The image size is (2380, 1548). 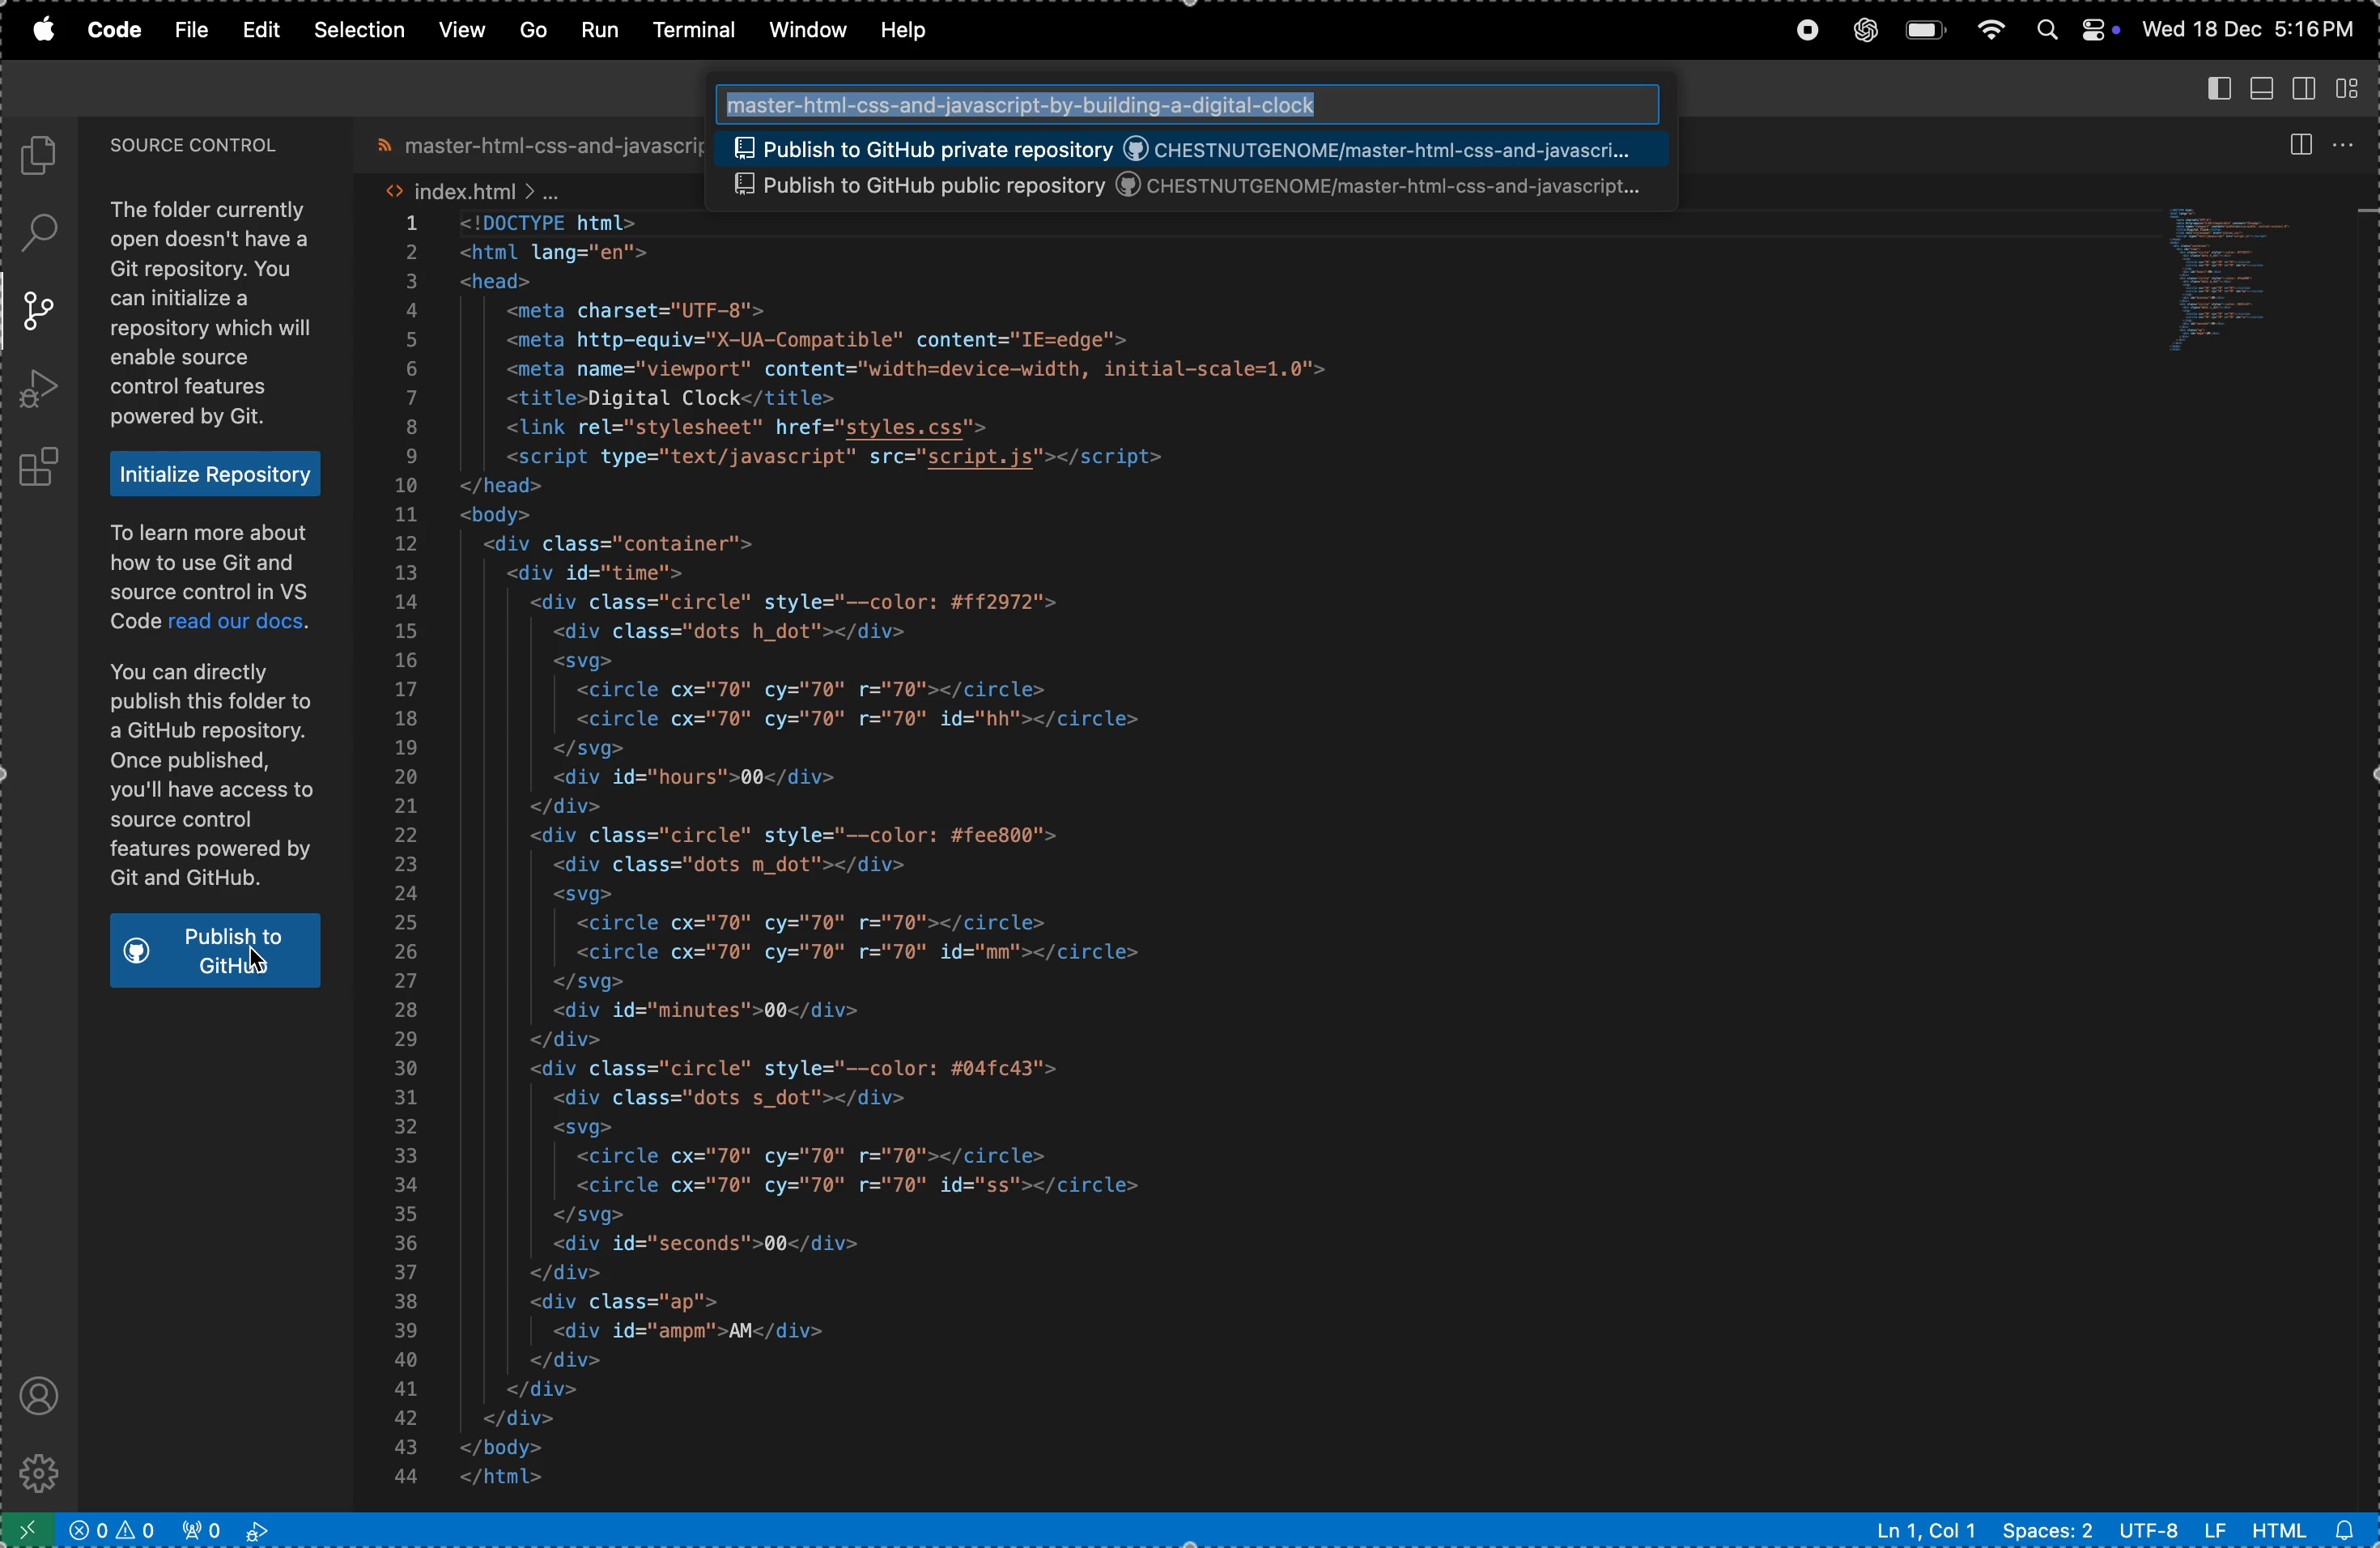 I want to click on <div class="ap">, so click(x=628, y=1305).